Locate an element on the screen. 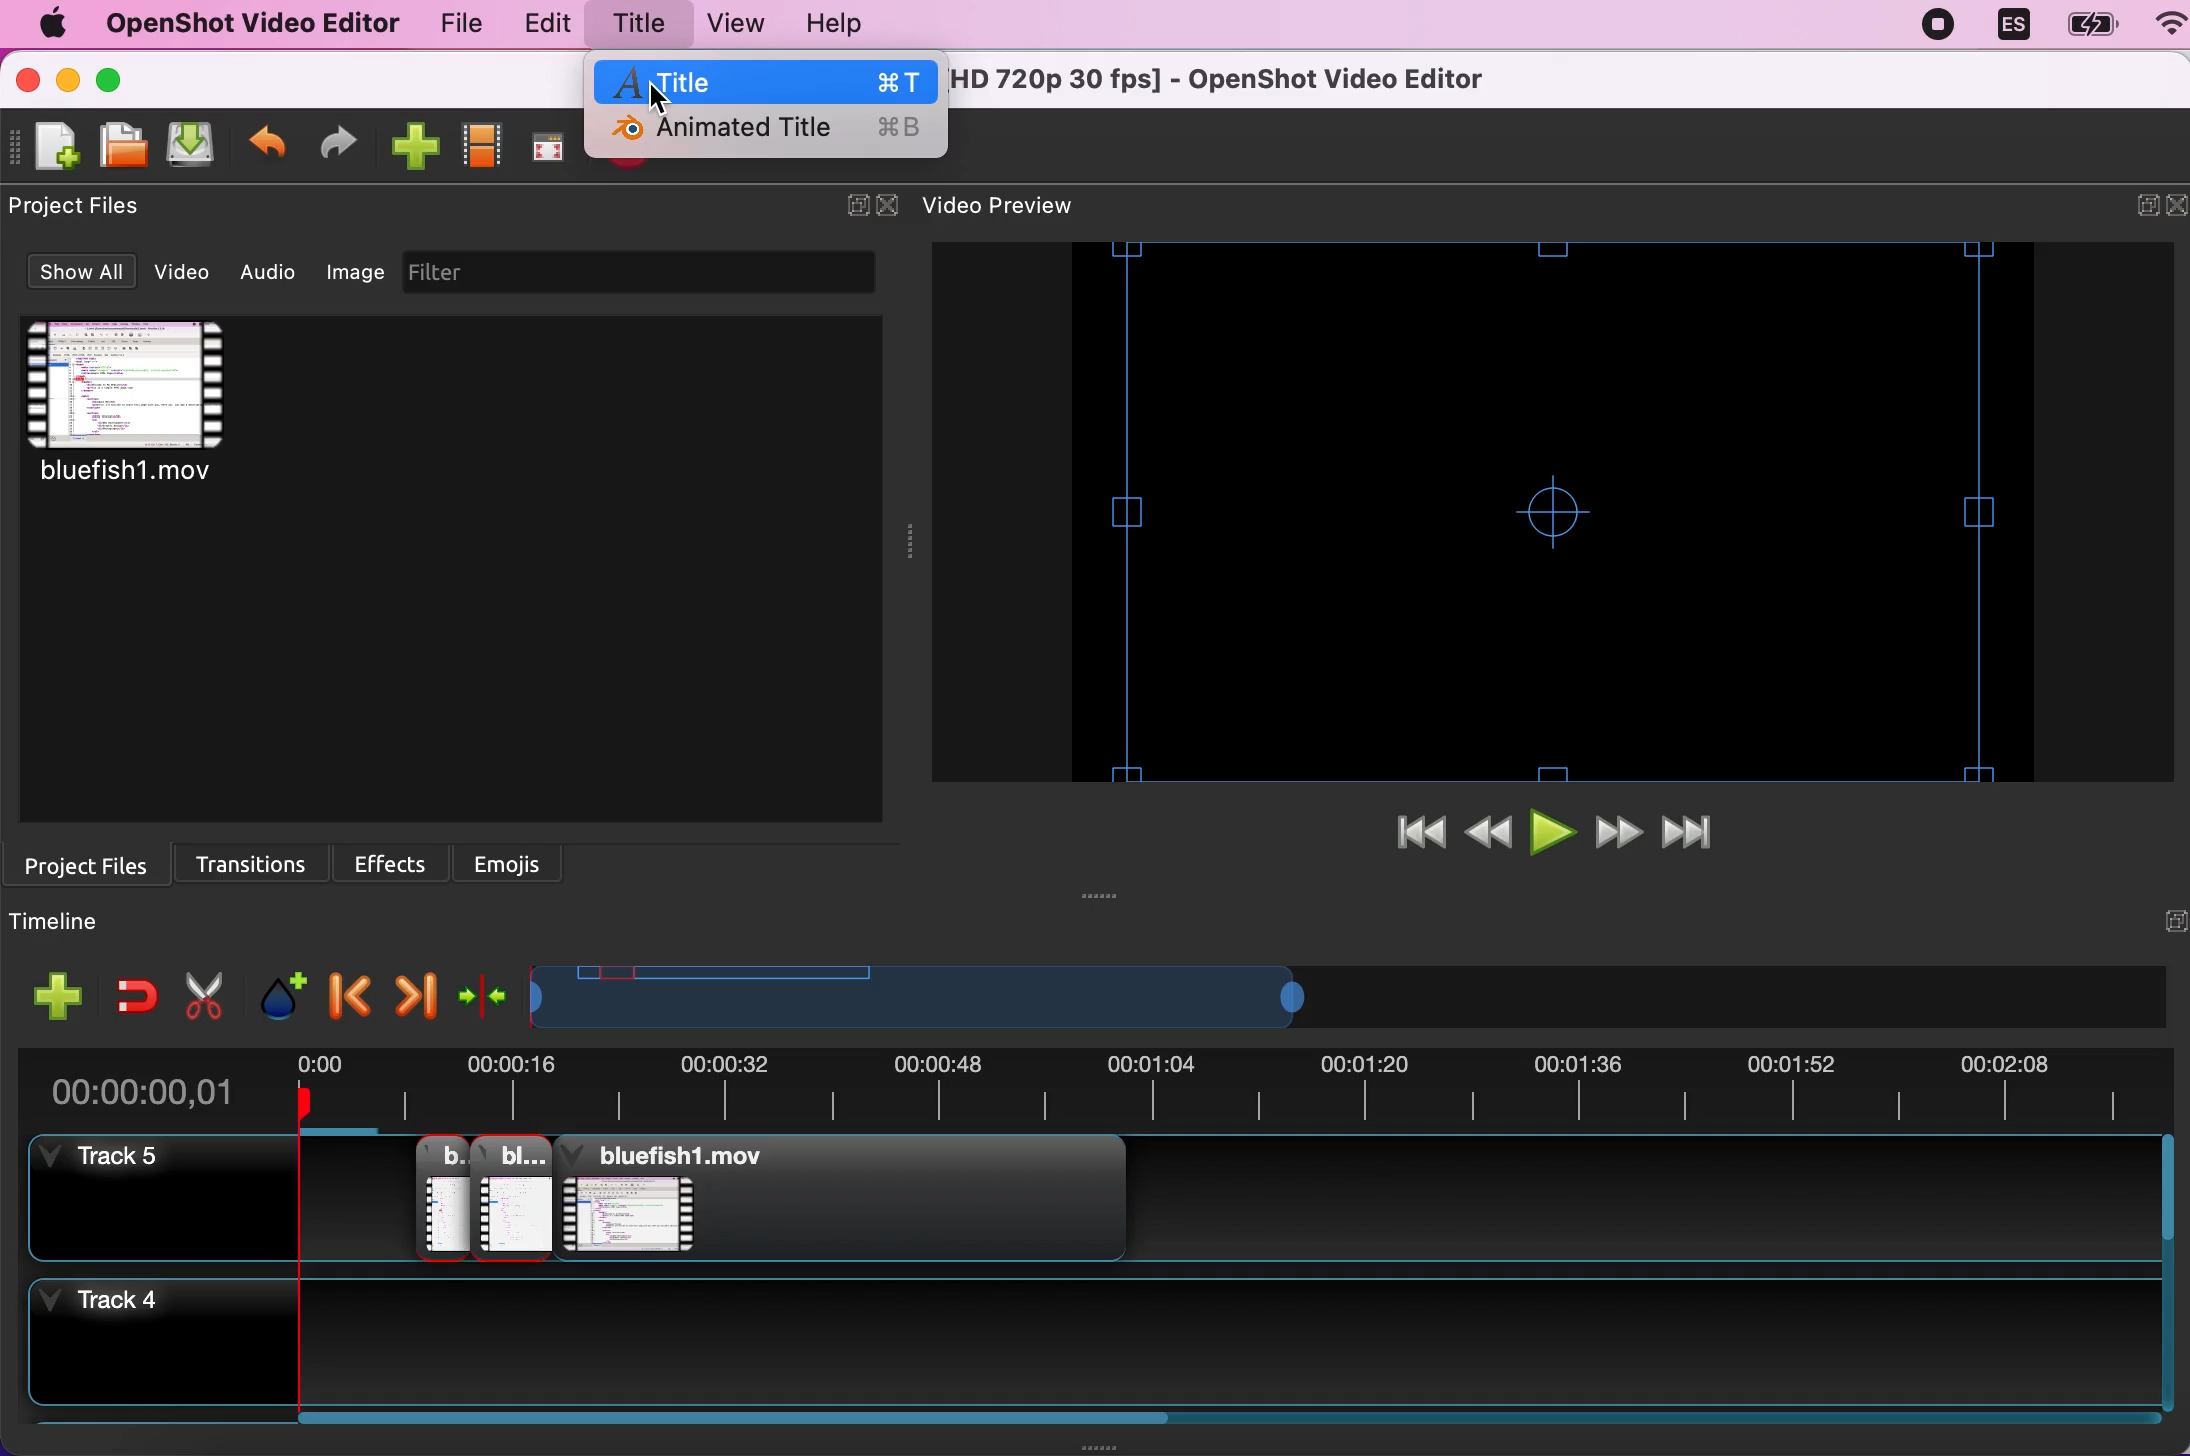 Image resolution: width=2190 pixels, height=1456 pixels. emojis is located at coordinates (511, 861).